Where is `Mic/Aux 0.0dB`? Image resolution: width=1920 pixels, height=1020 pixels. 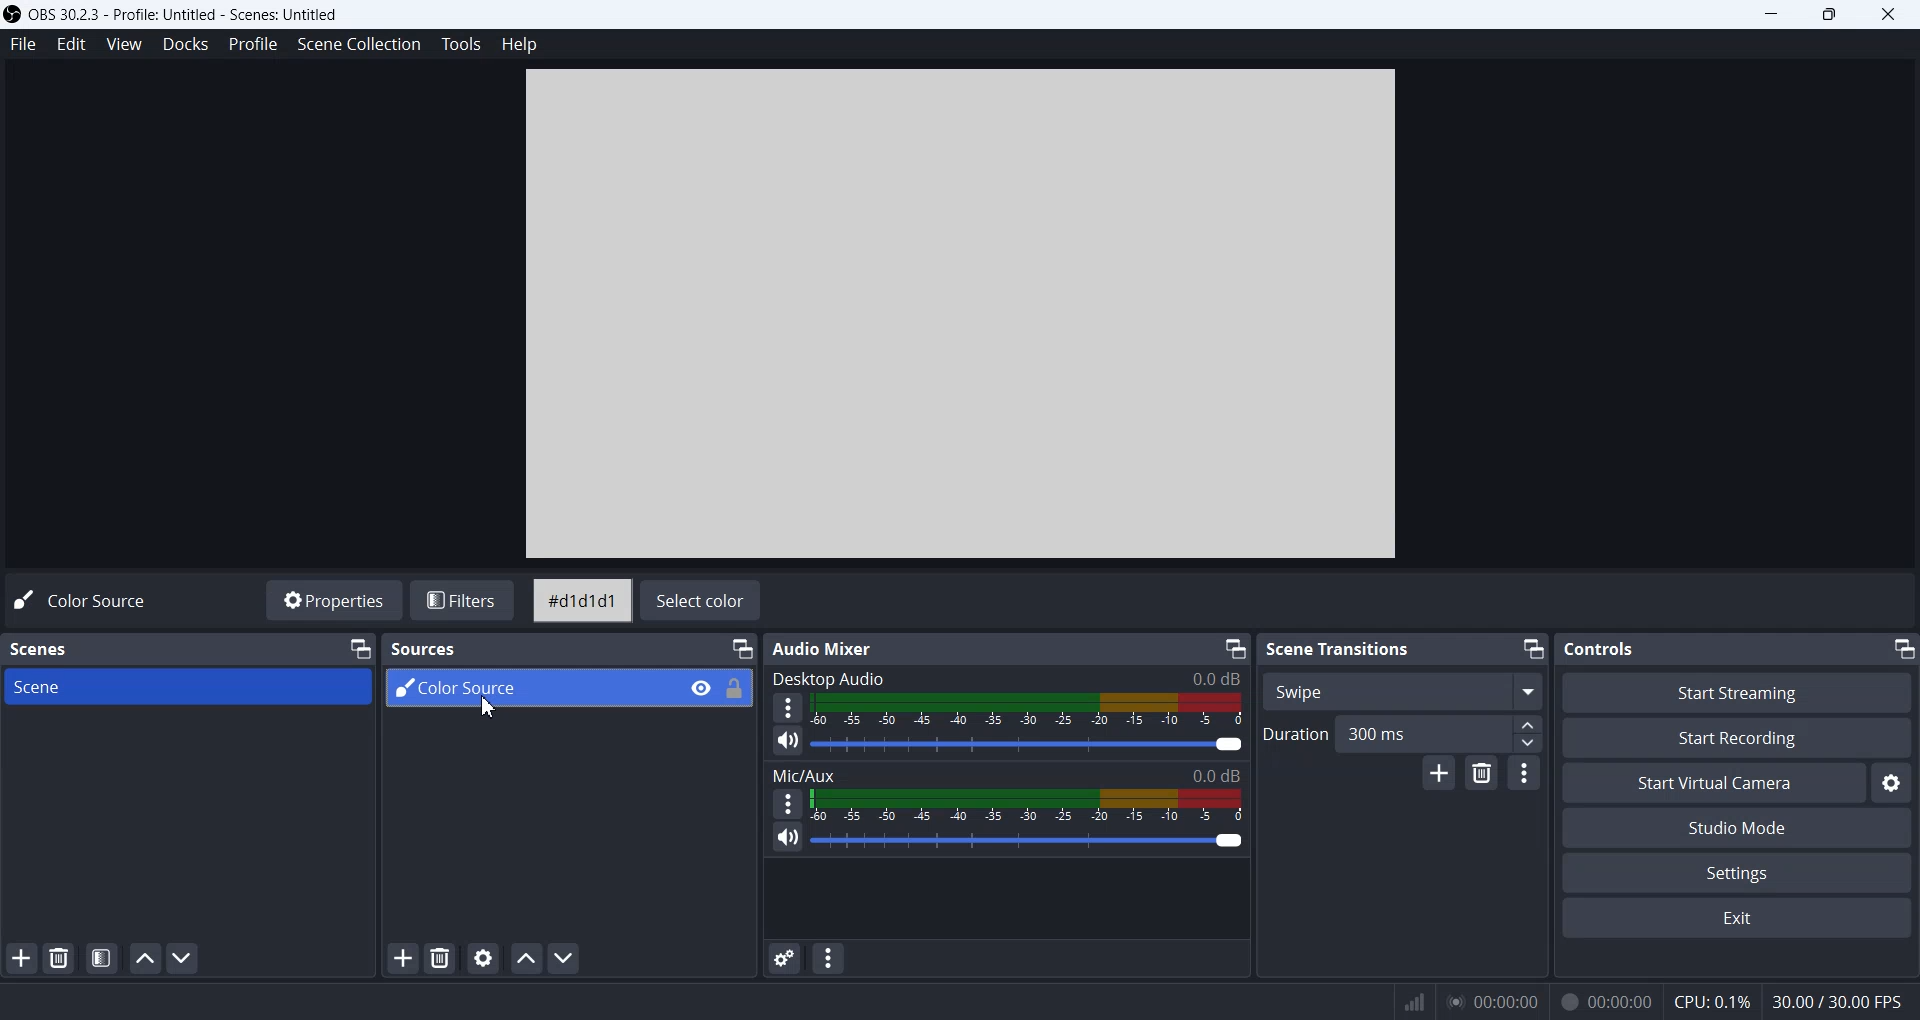 Mic/Aux 0.0dB is located at coordinates (1006, 772).